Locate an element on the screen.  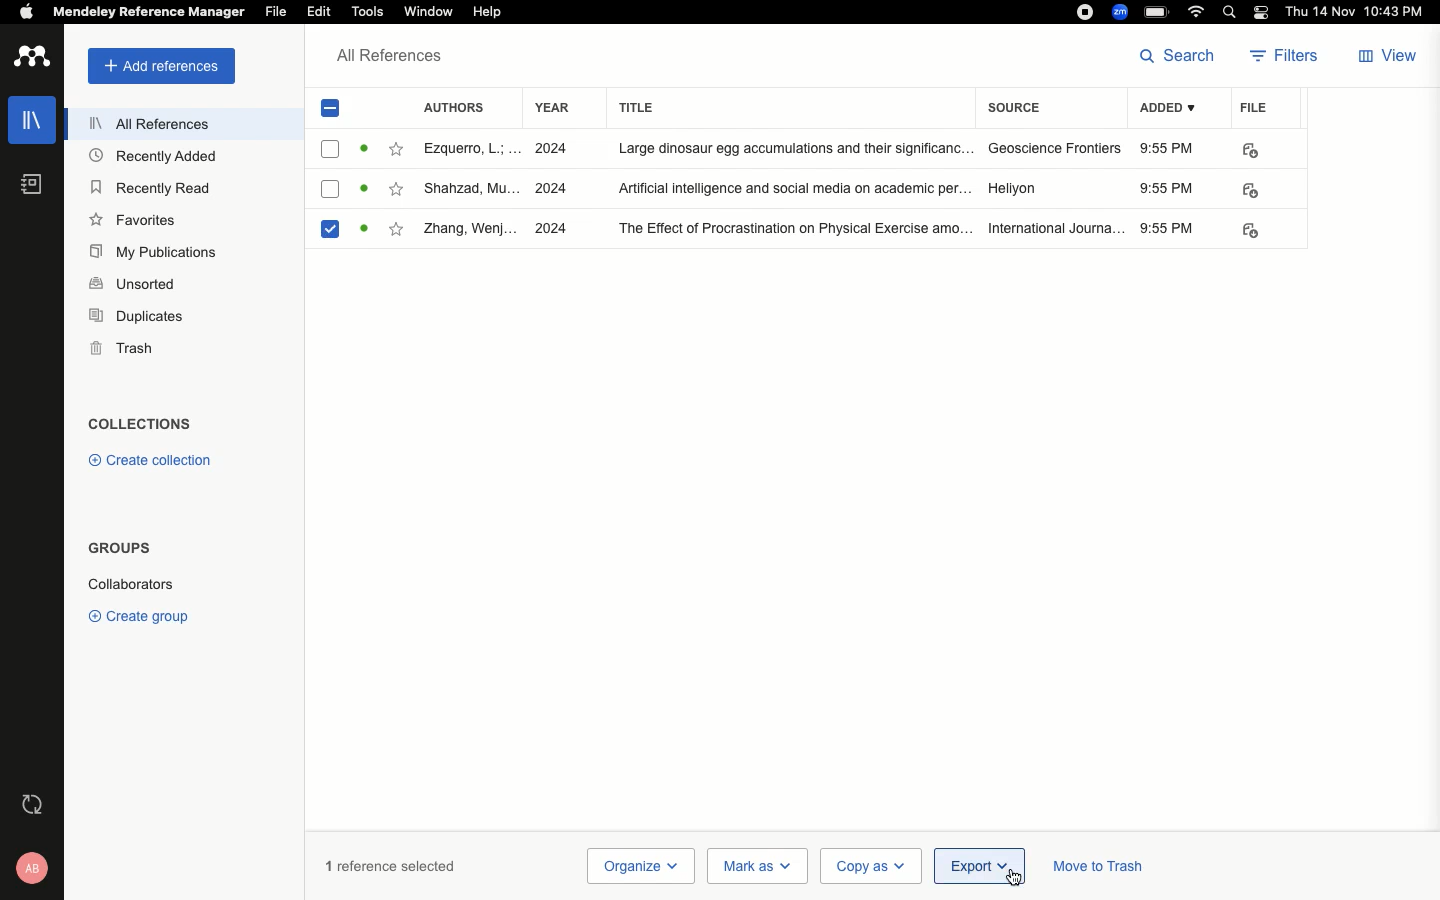
pdf is located at coordinates (1252, 151).